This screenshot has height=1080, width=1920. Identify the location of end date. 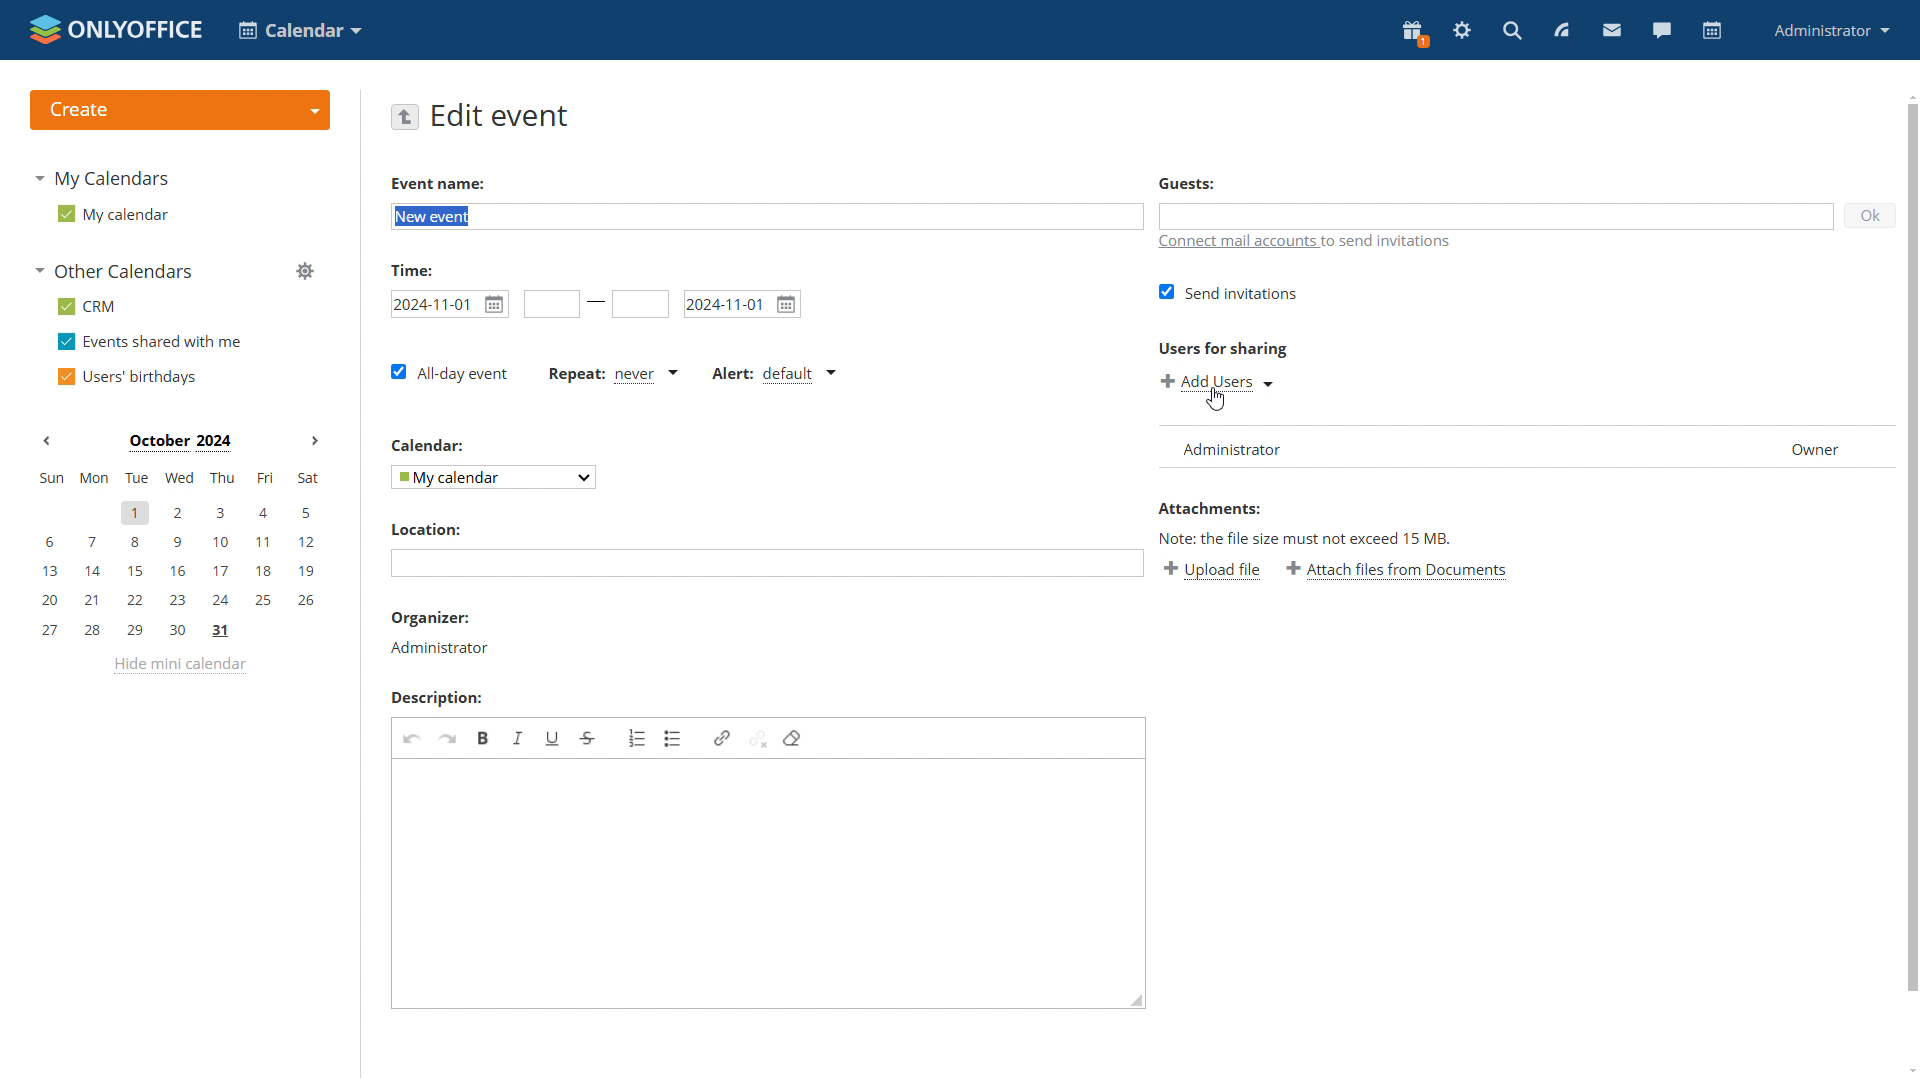
(740, 305).